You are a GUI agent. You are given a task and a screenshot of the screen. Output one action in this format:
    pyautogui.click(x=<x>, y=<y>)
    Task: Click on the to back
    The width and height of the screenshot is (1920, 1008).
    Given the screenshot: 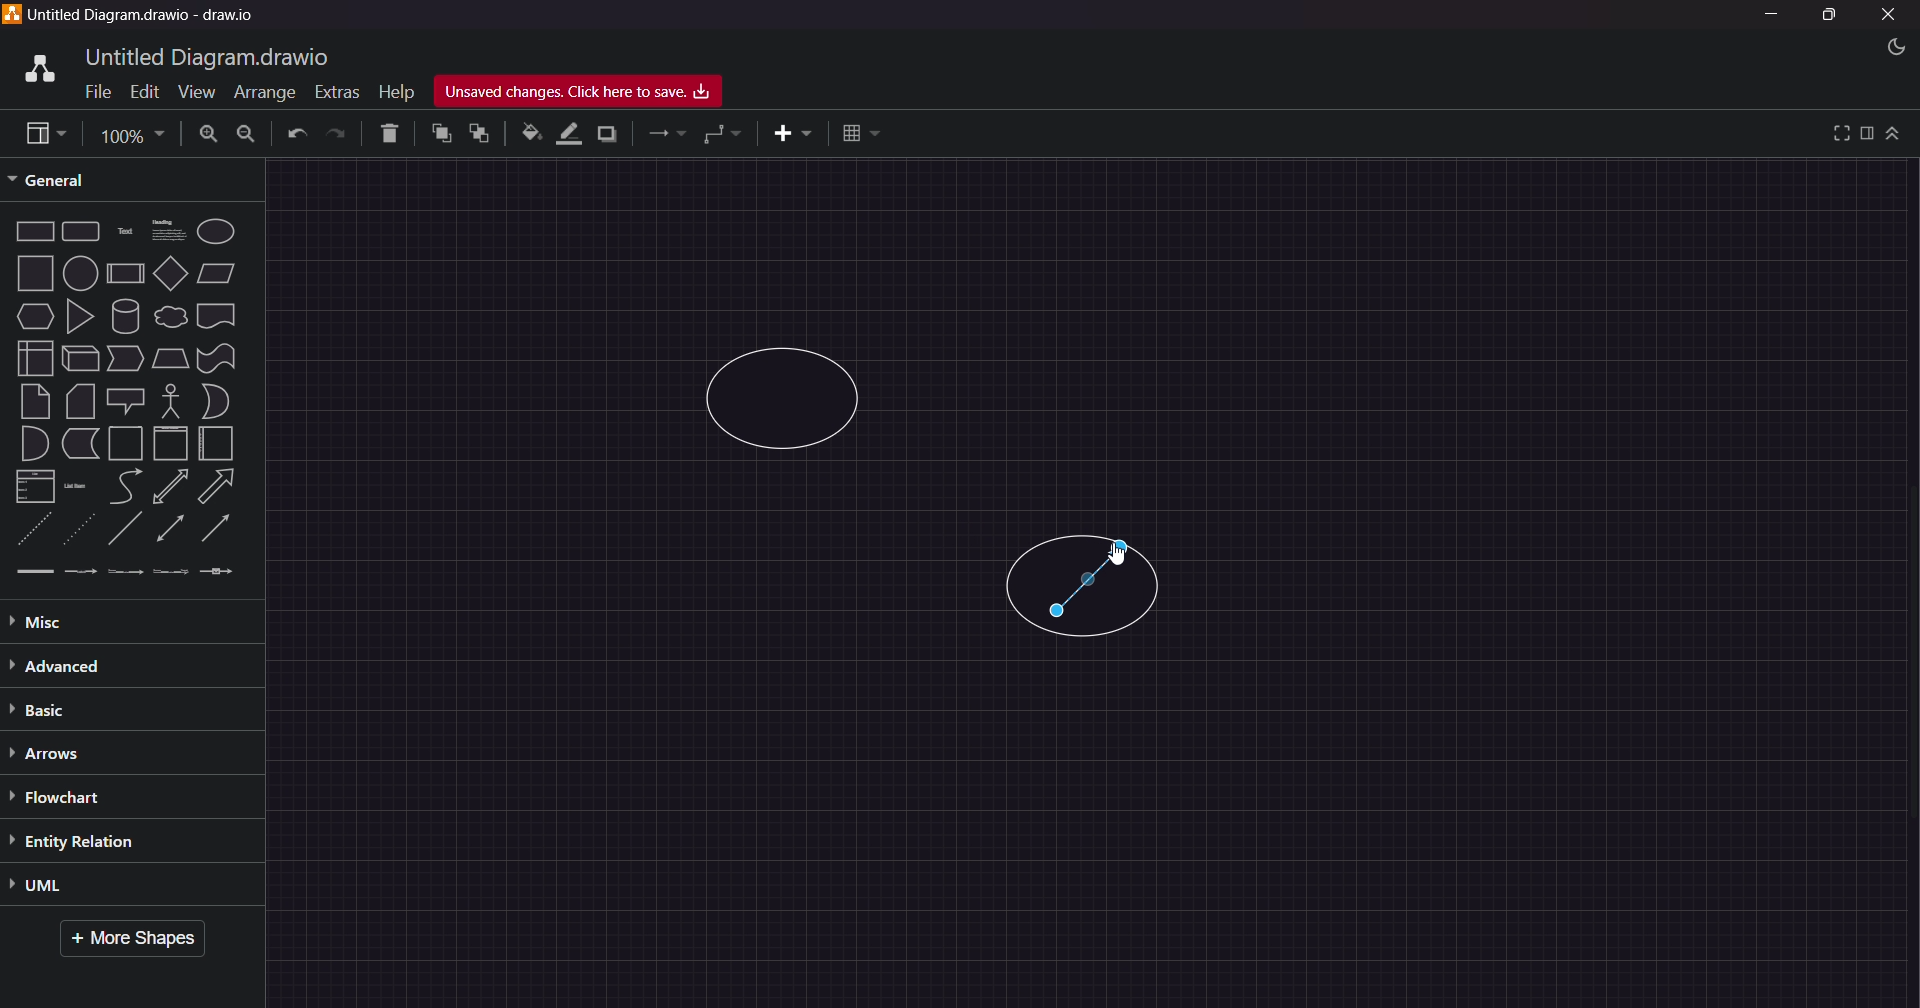 What is the action you would take?
    pyautogui.click(x=476, y=135)
    